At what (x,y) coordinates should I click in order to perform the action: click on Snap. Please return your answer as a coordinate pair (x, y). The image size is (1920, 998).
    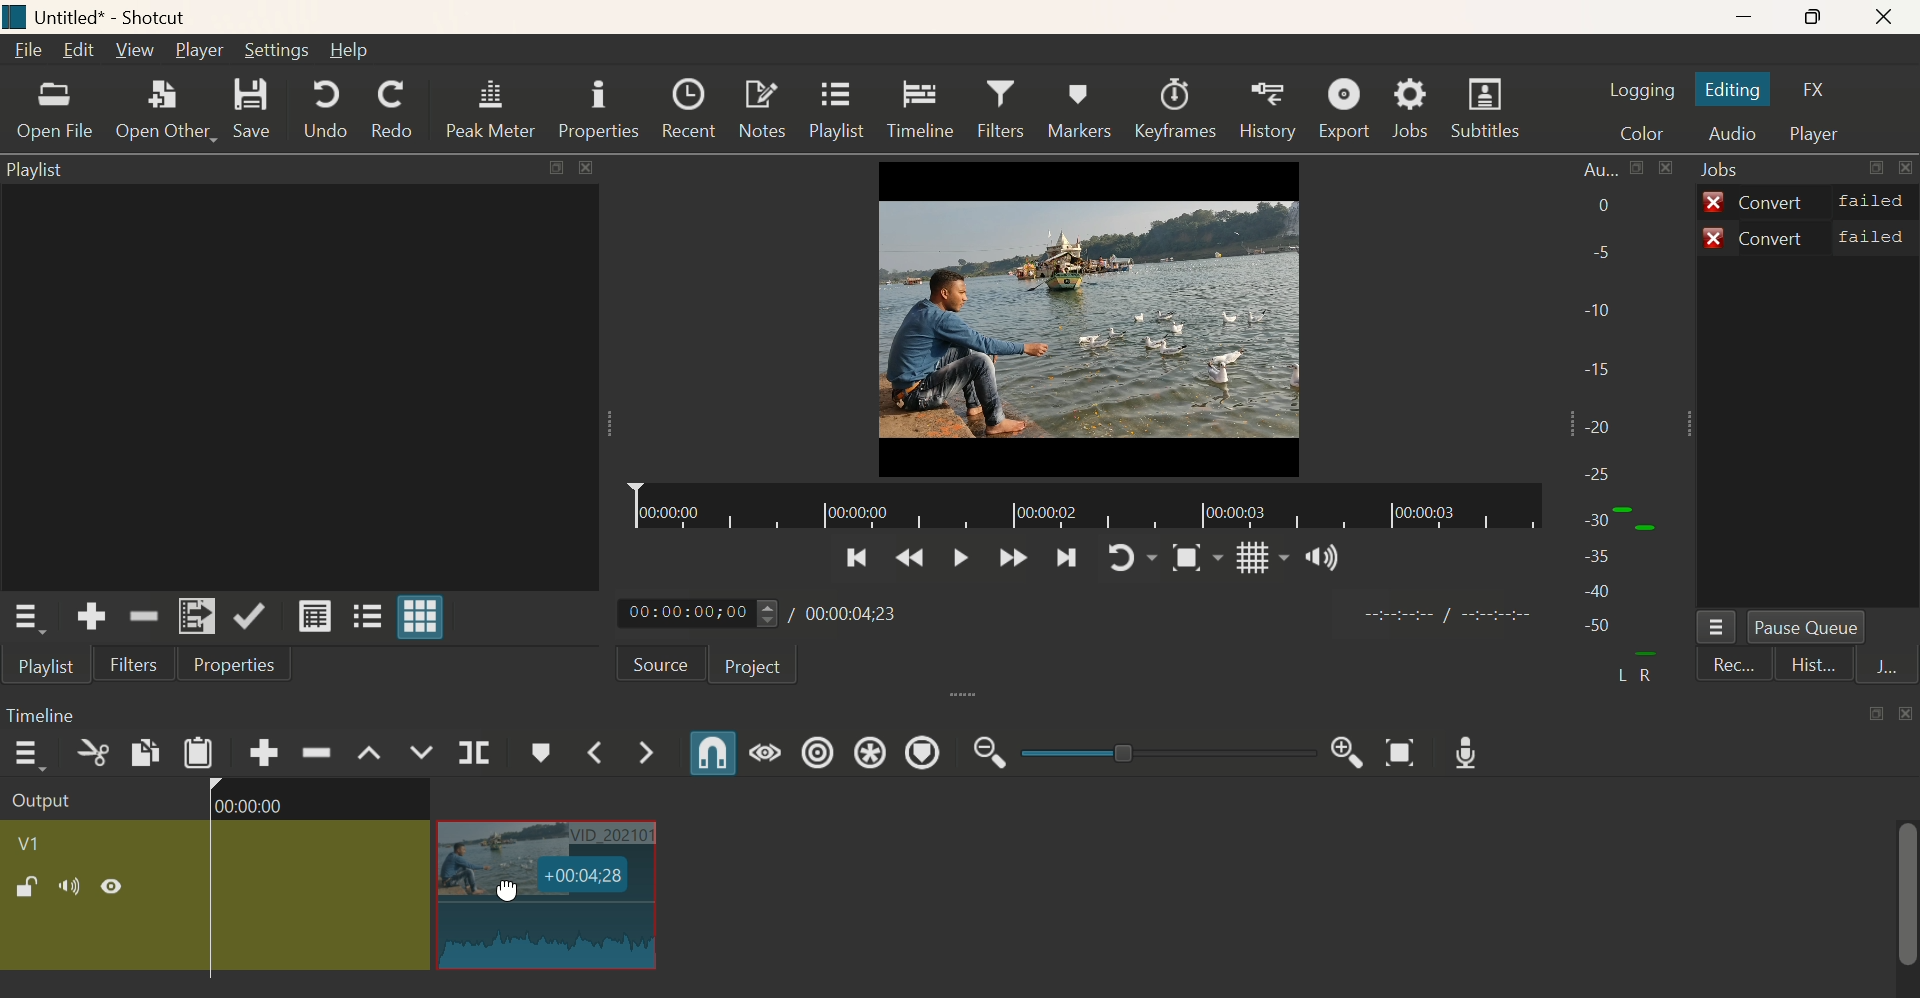
    Looking at the image, I should click on (1192, 561).